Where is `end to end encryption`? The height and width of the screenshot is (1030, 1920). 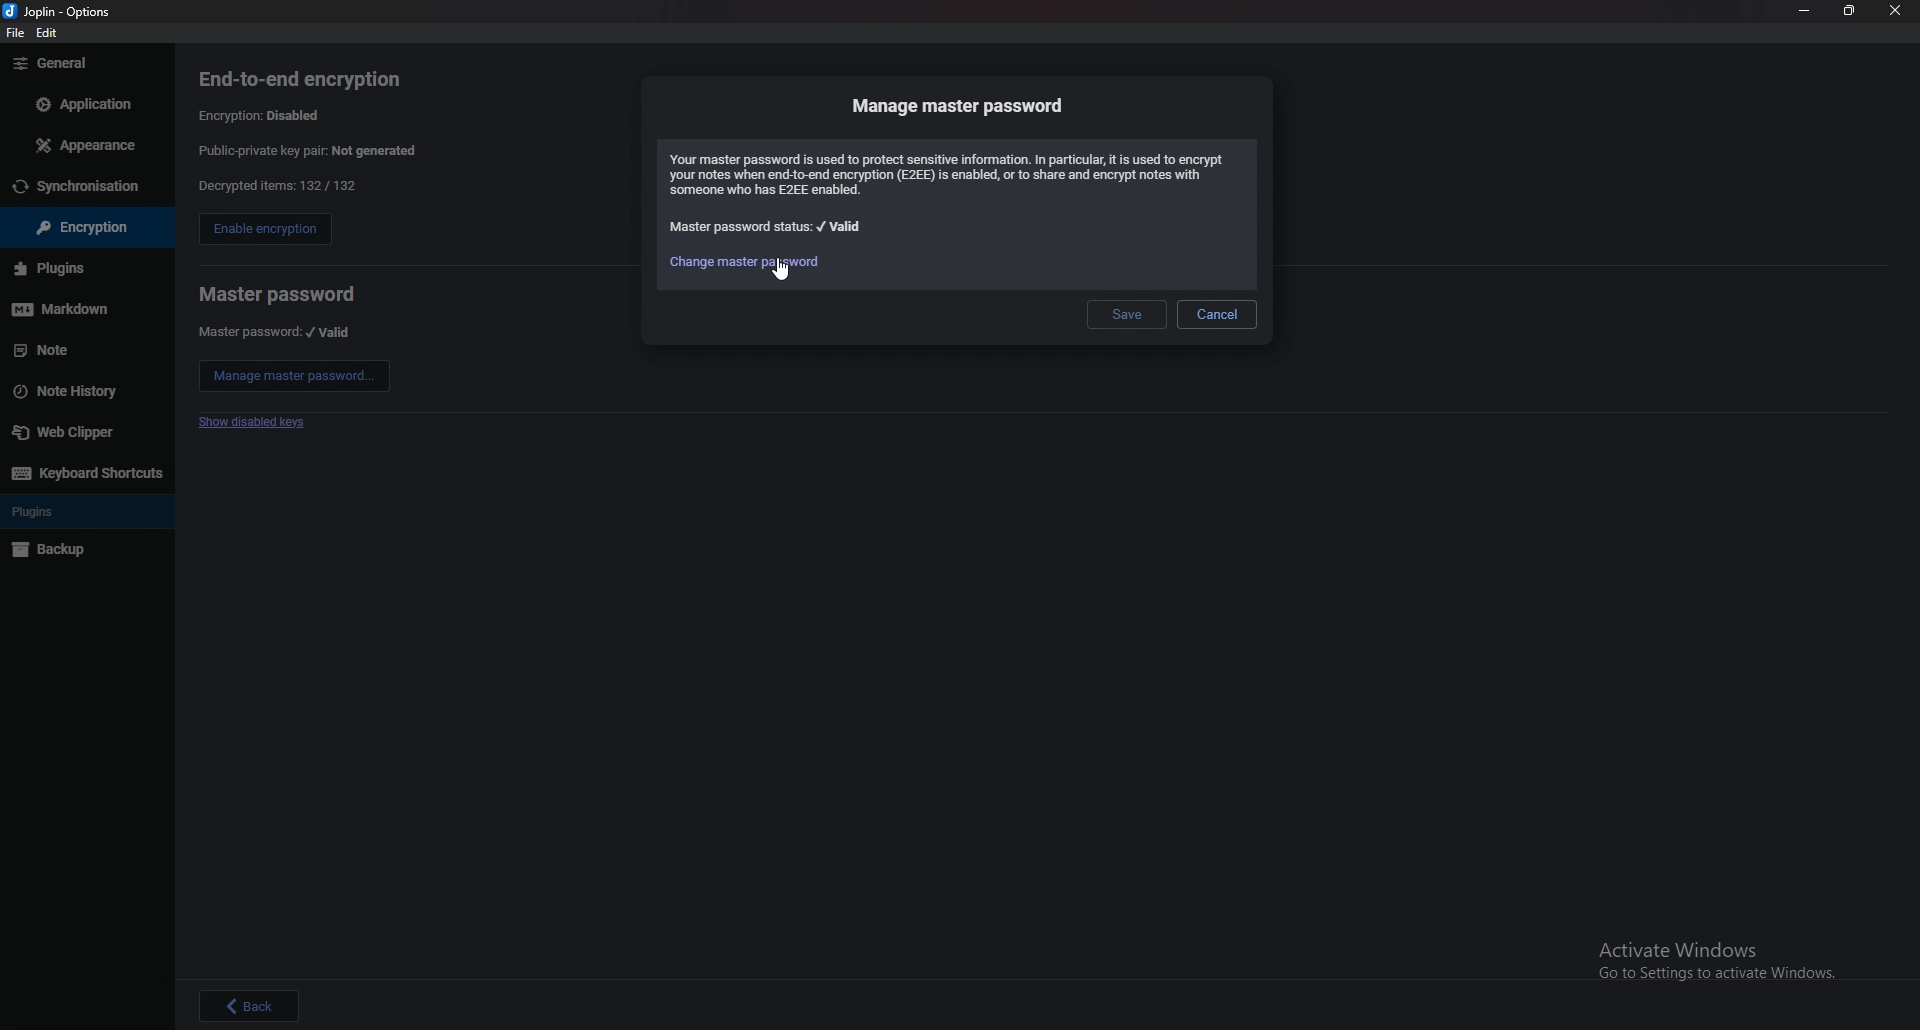
end to end encryption is located at coordinates (315, 79).